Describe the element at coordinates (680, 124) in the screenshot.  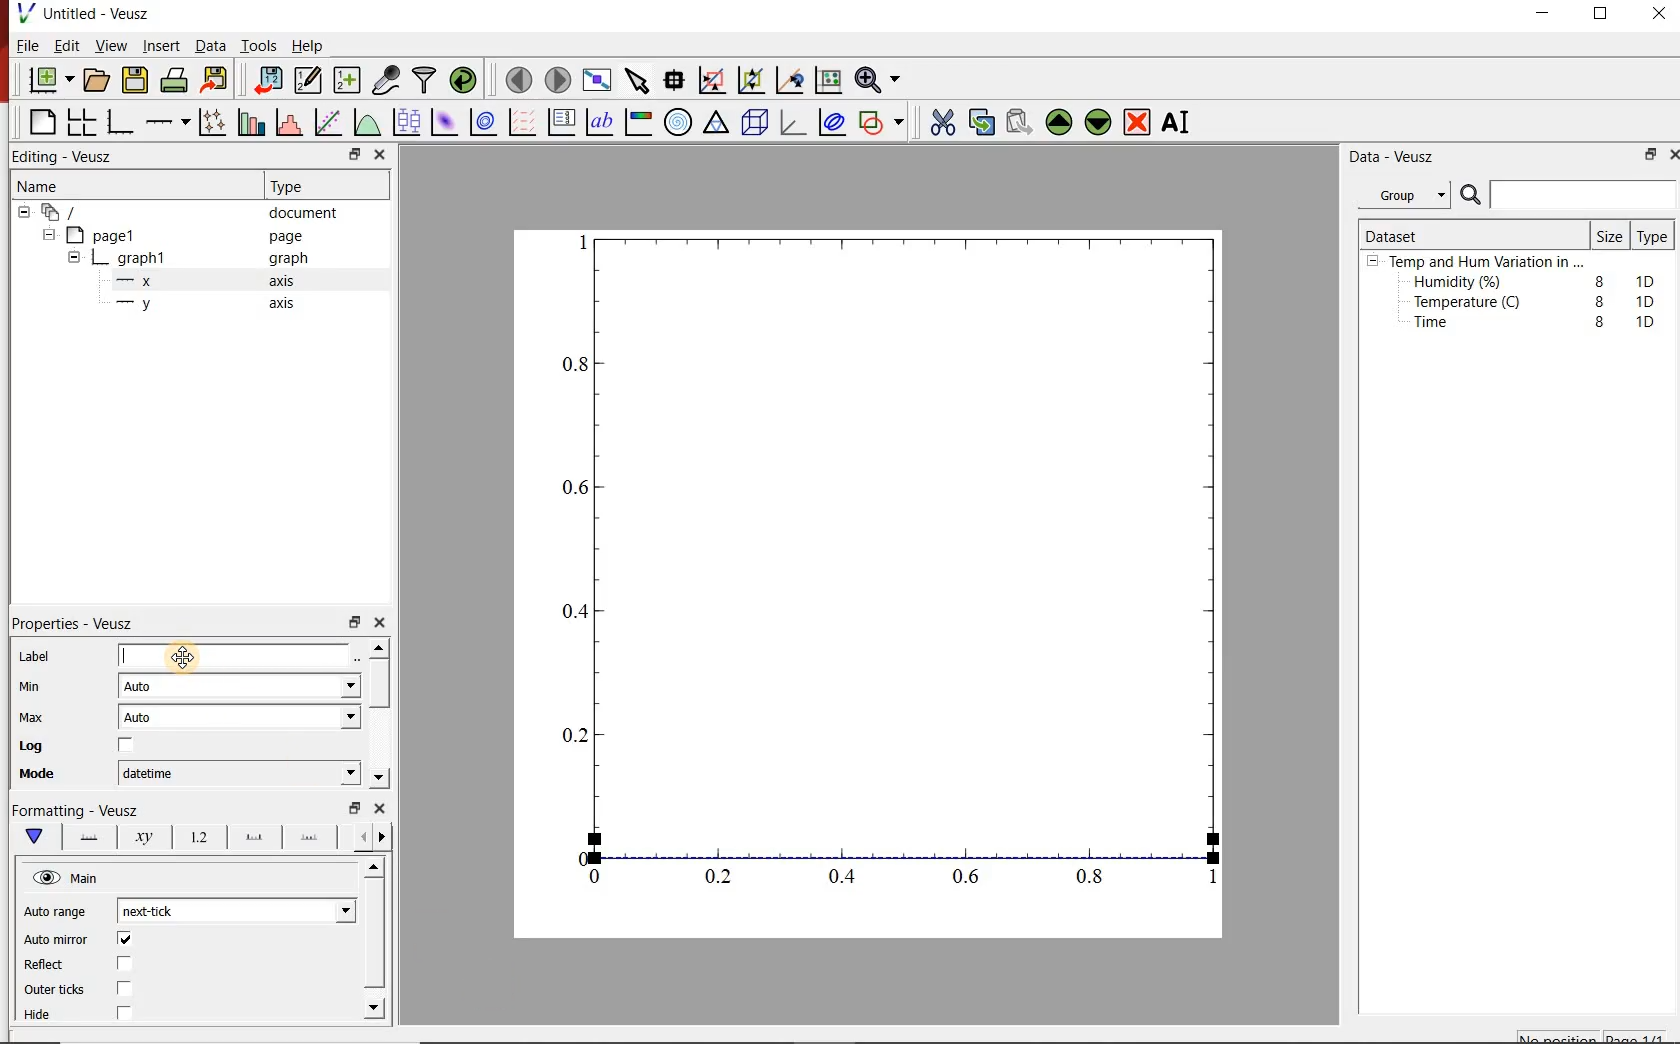
I see `polar graph` at that location.